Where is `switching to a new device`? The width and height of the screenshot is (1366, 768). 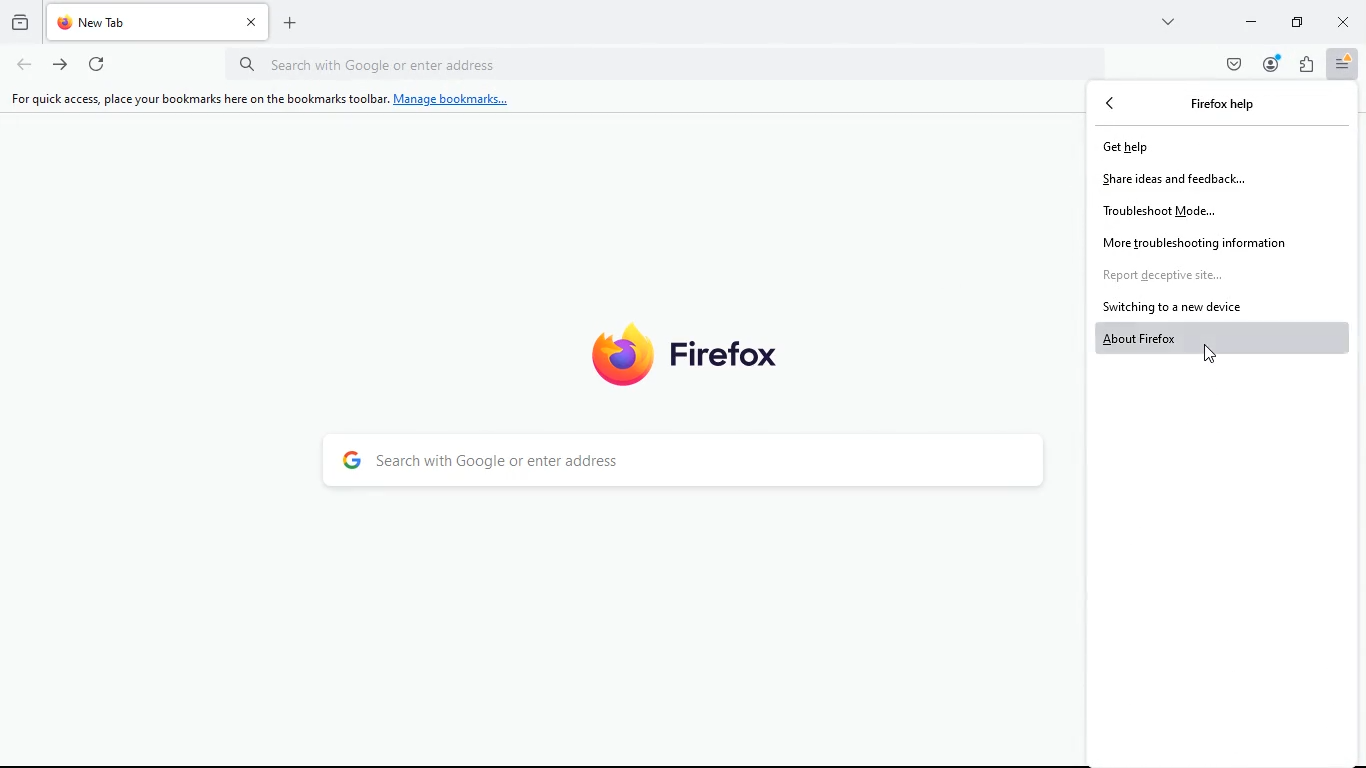
switching to a new device is located at coordinates (1177, 306).